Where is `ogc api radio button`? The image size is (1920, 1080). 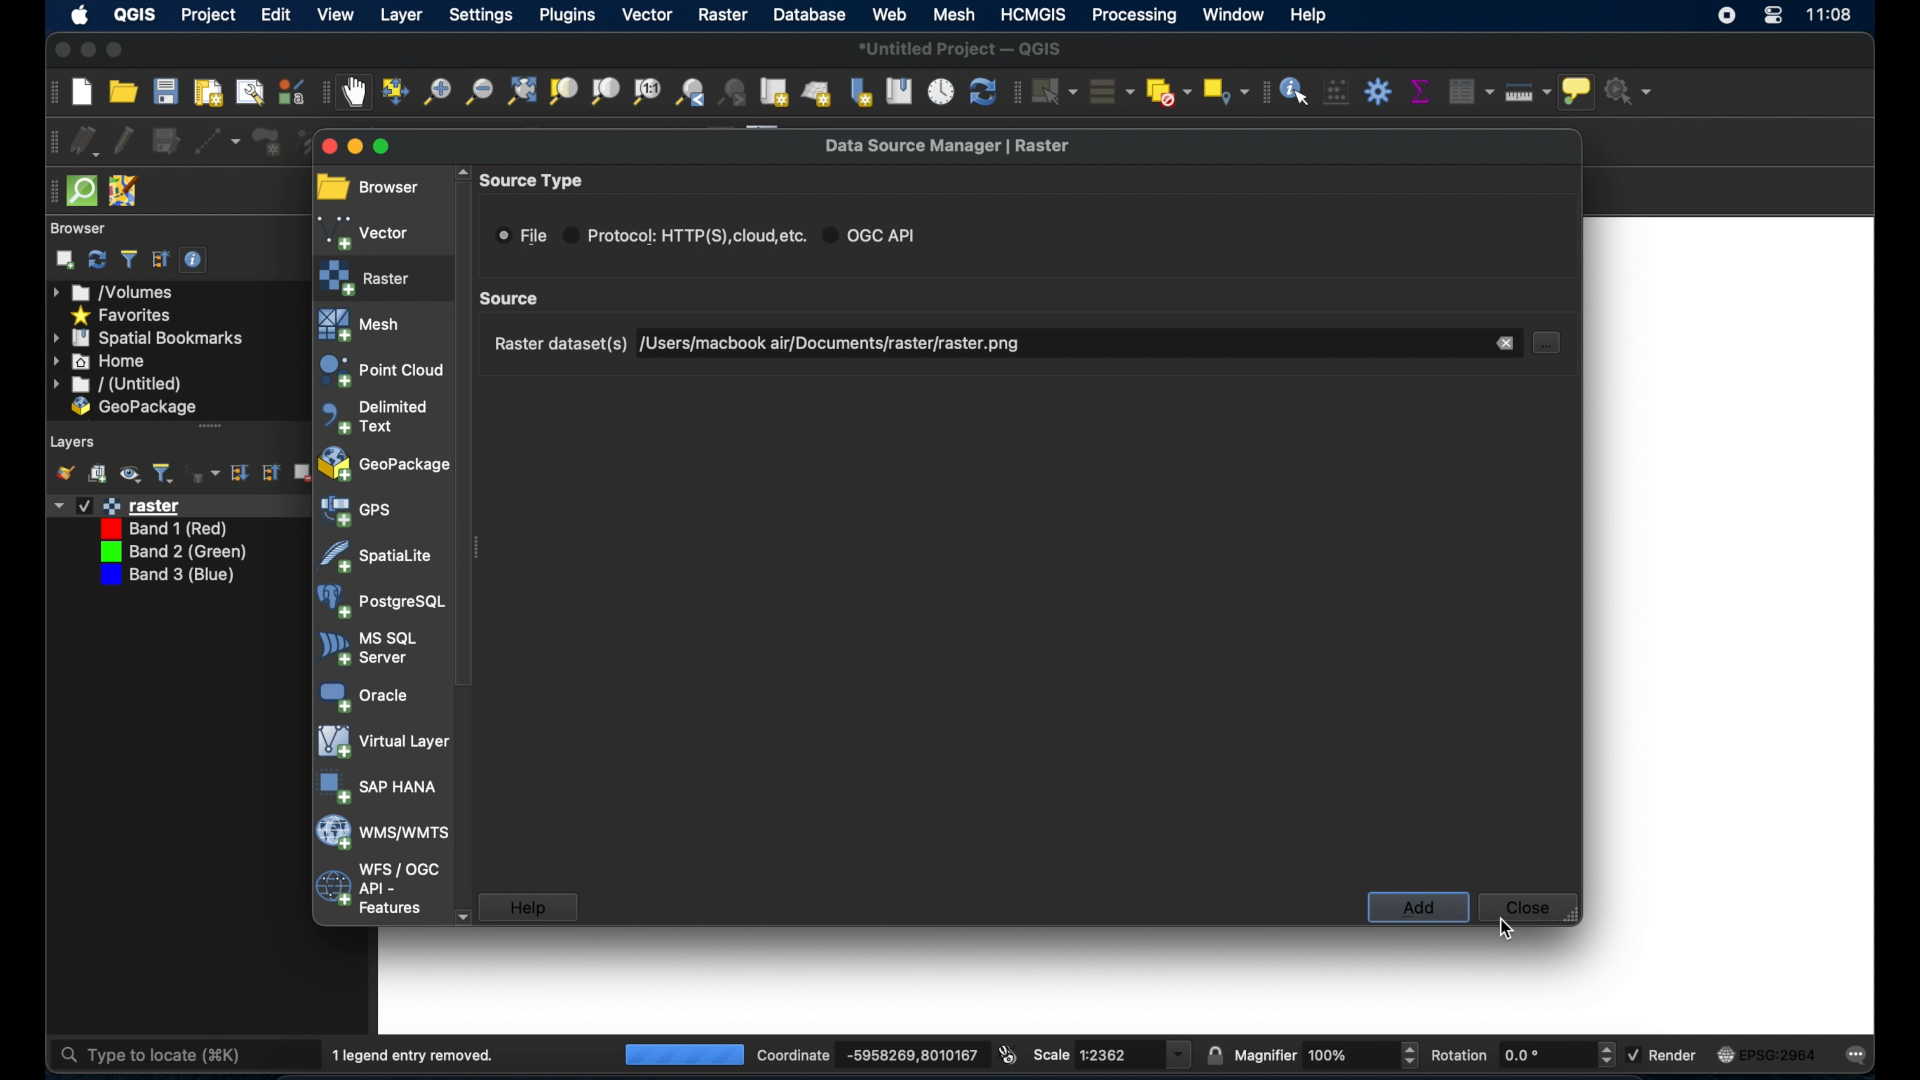 ogc api radio button is located at coordinates (874, 235).